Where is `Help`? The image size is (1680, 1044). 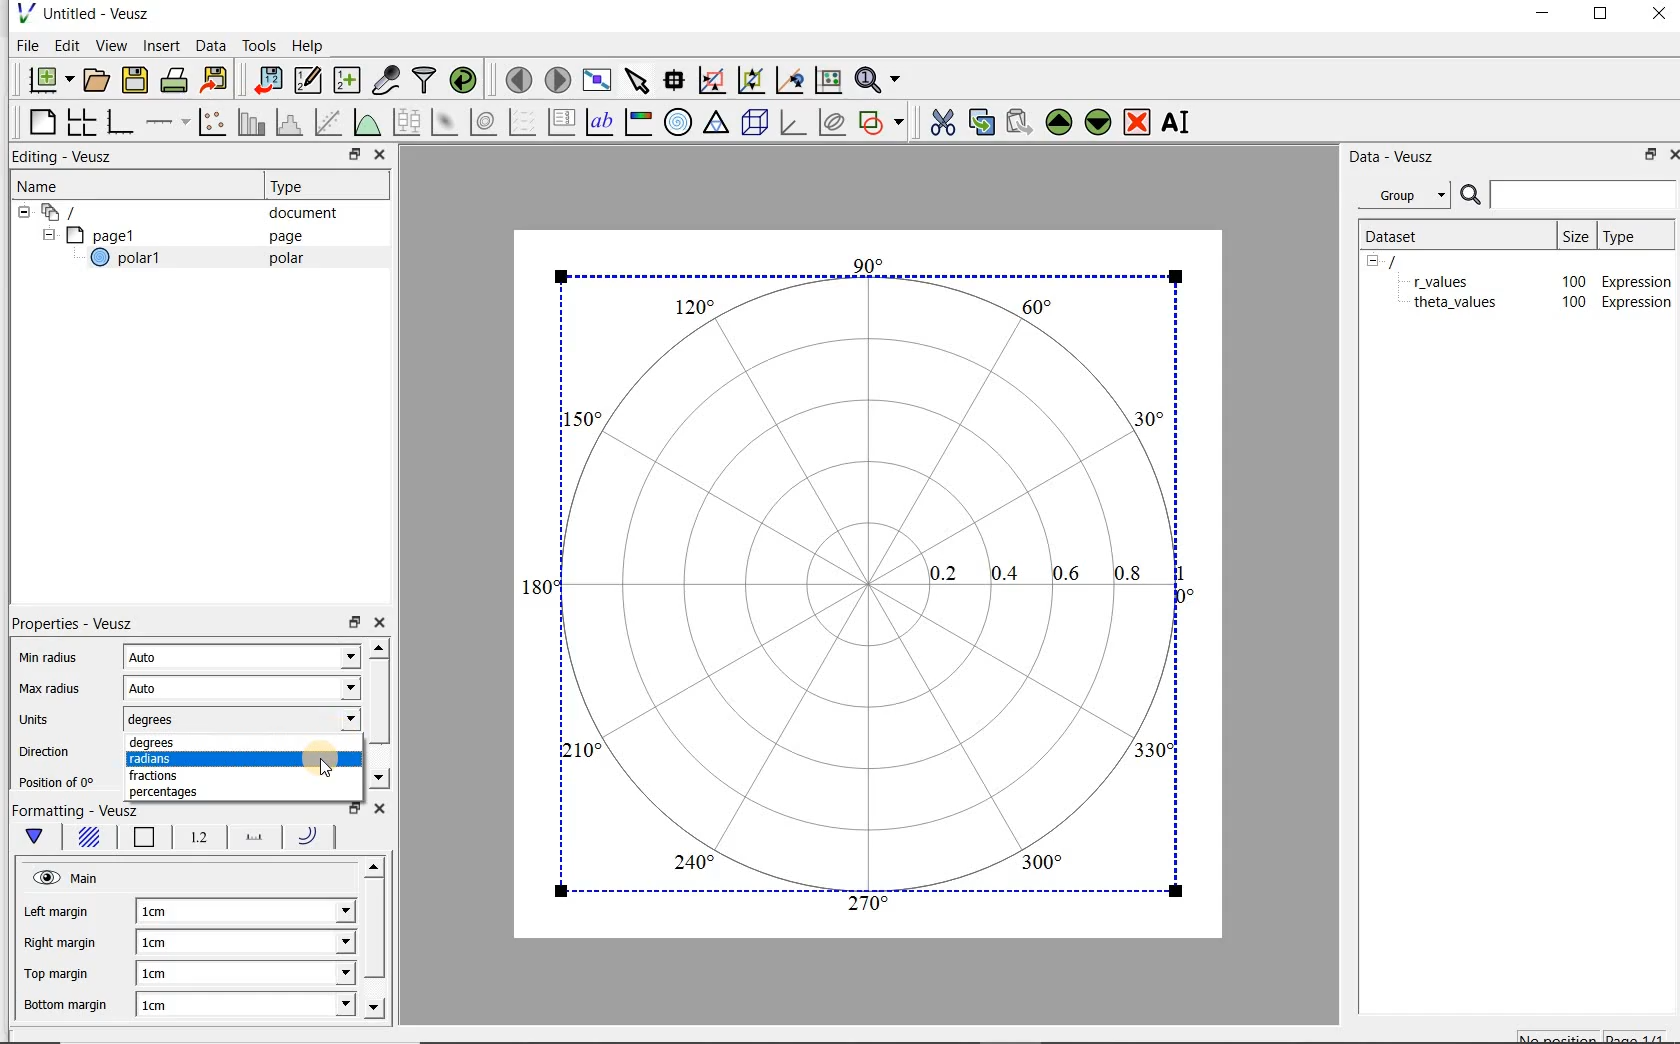
Help is located at coordinates (310, 45).